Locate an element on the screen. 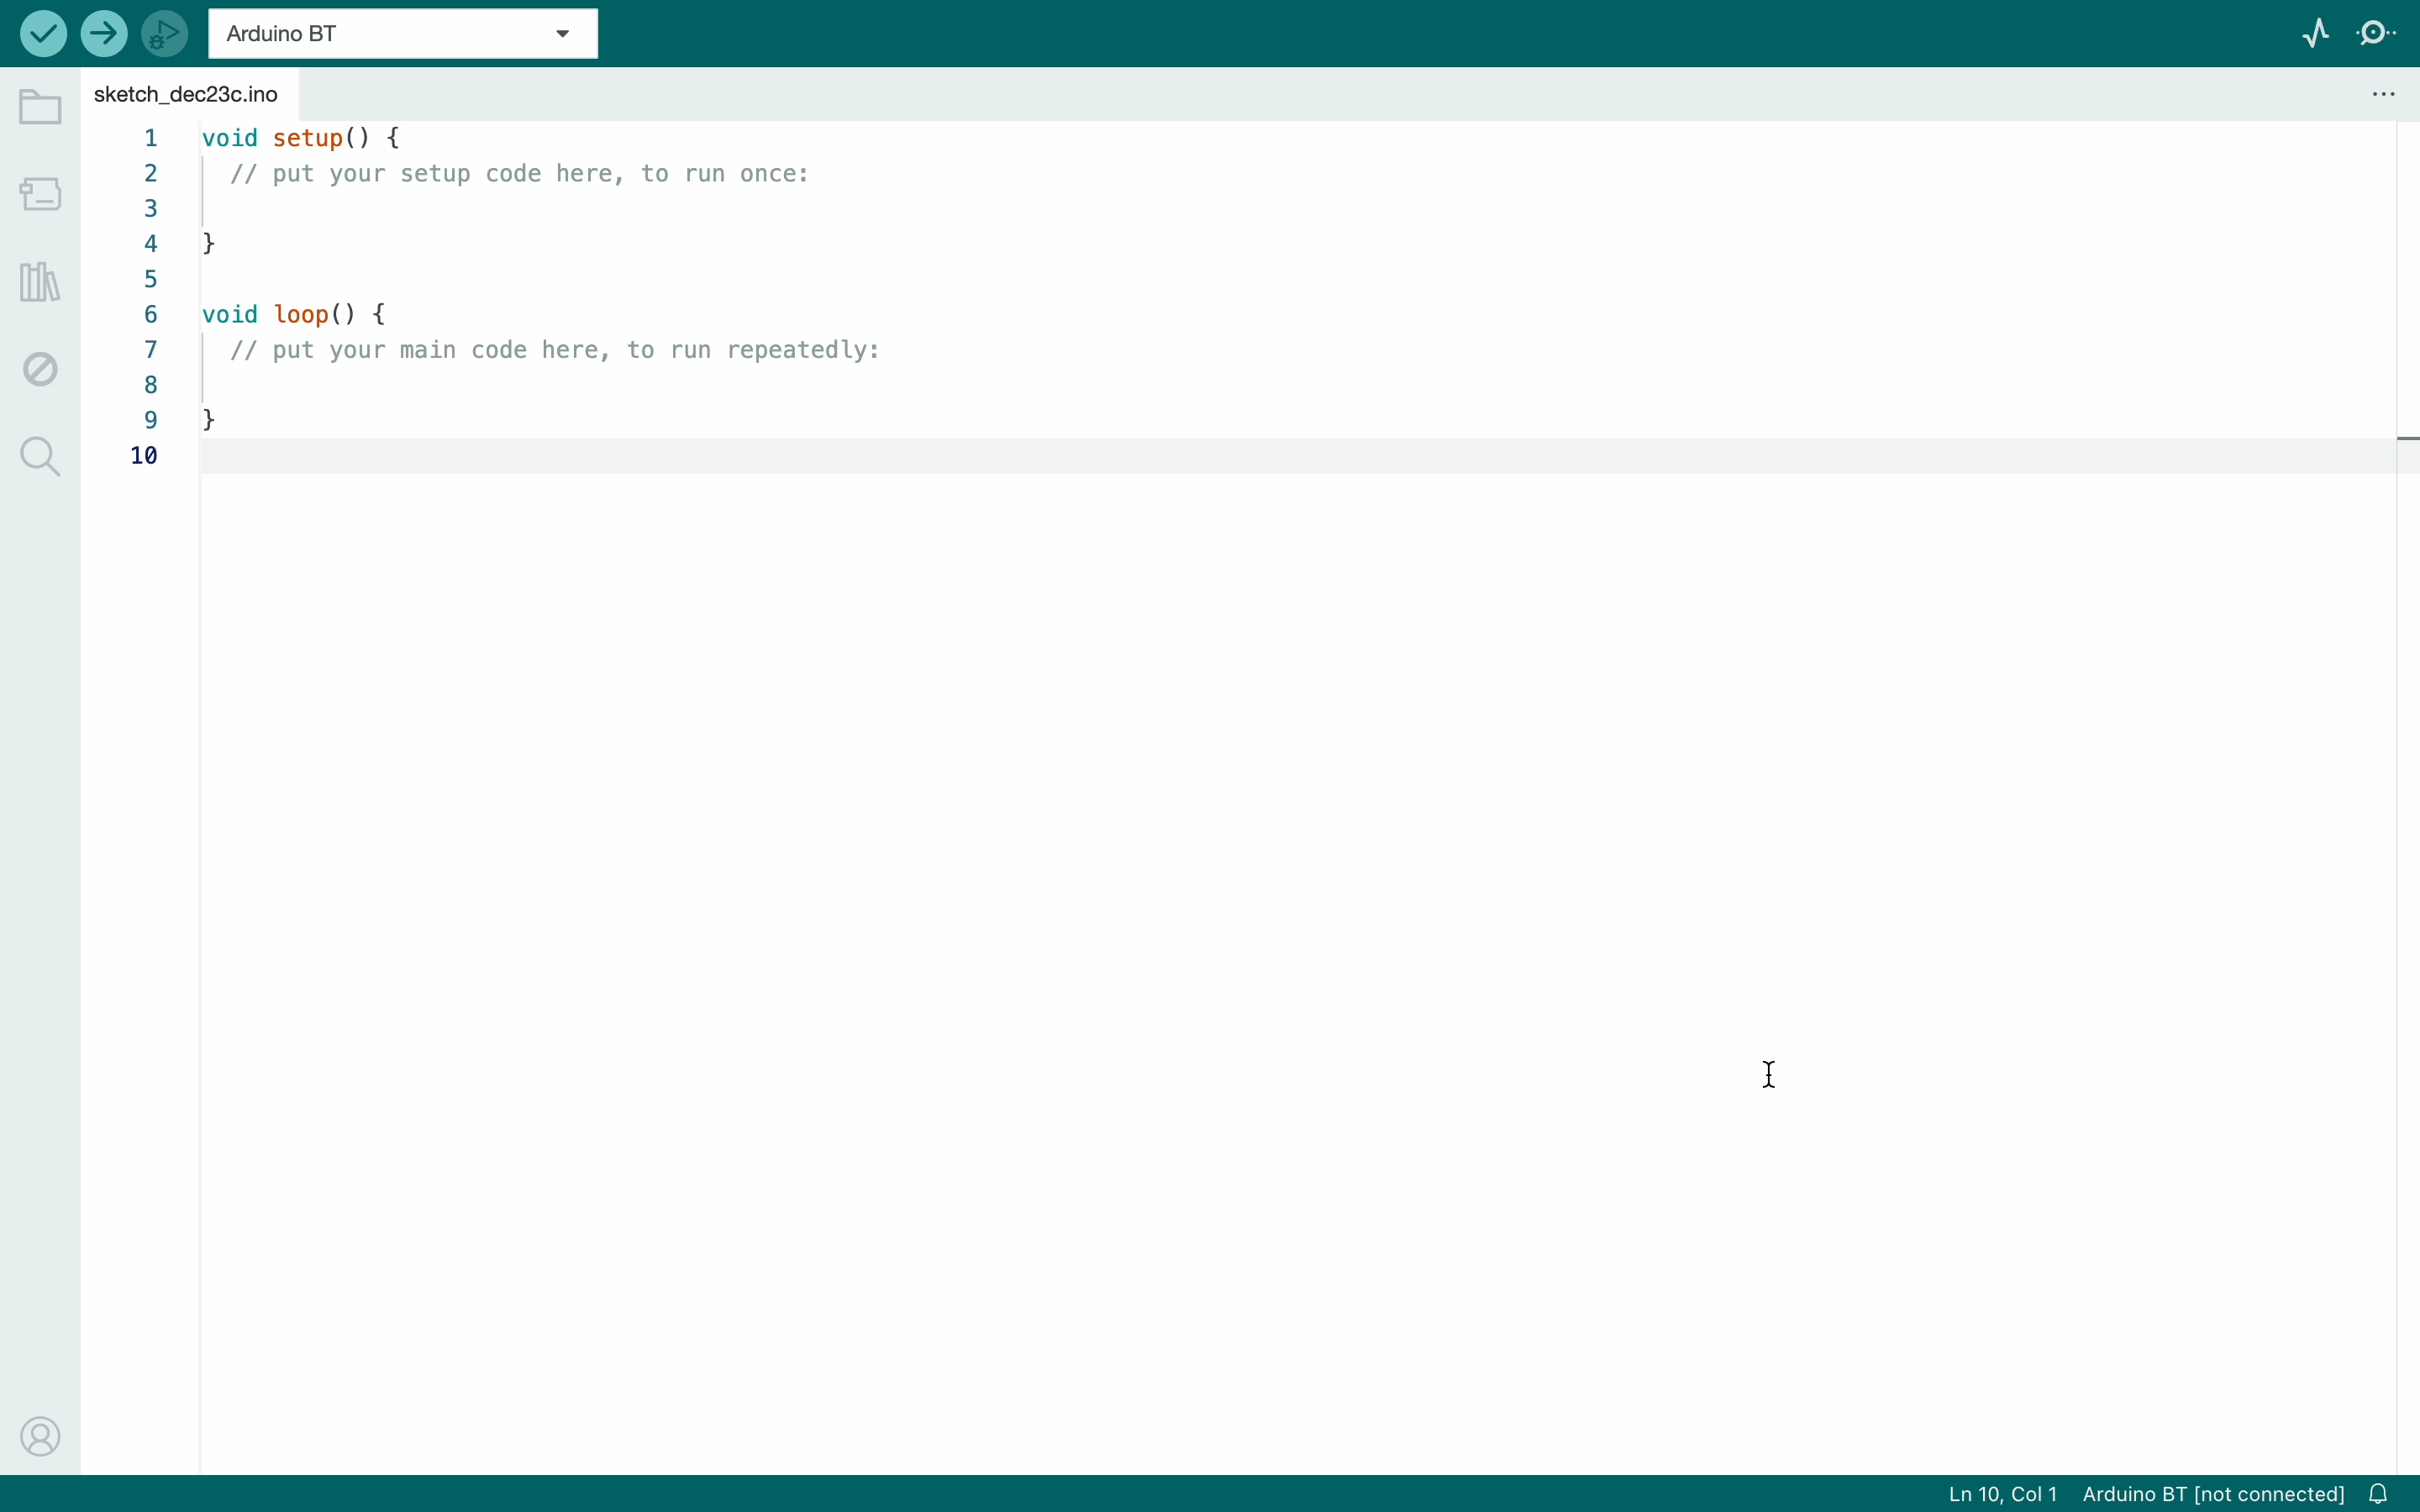  notification is located at coordinates (2382, 1495).